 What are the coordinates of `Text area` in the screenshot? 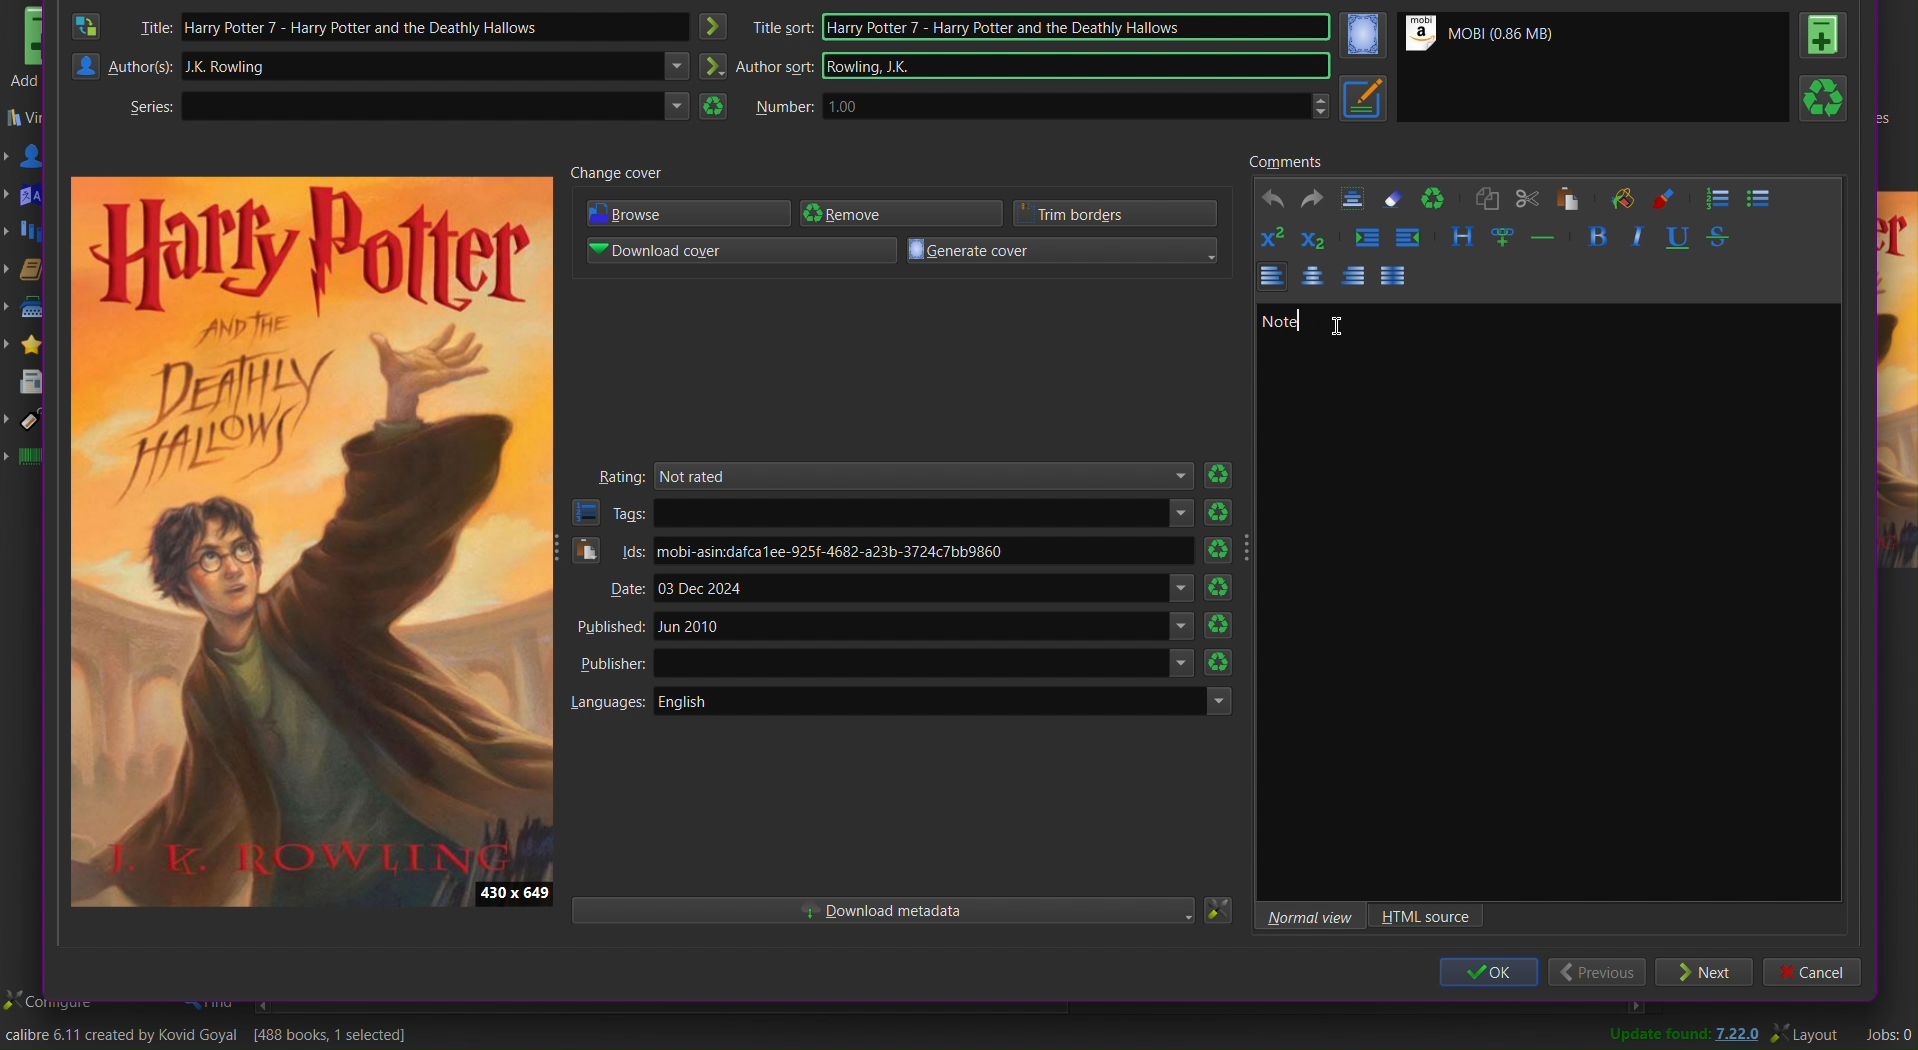 It's located at (460, 105).